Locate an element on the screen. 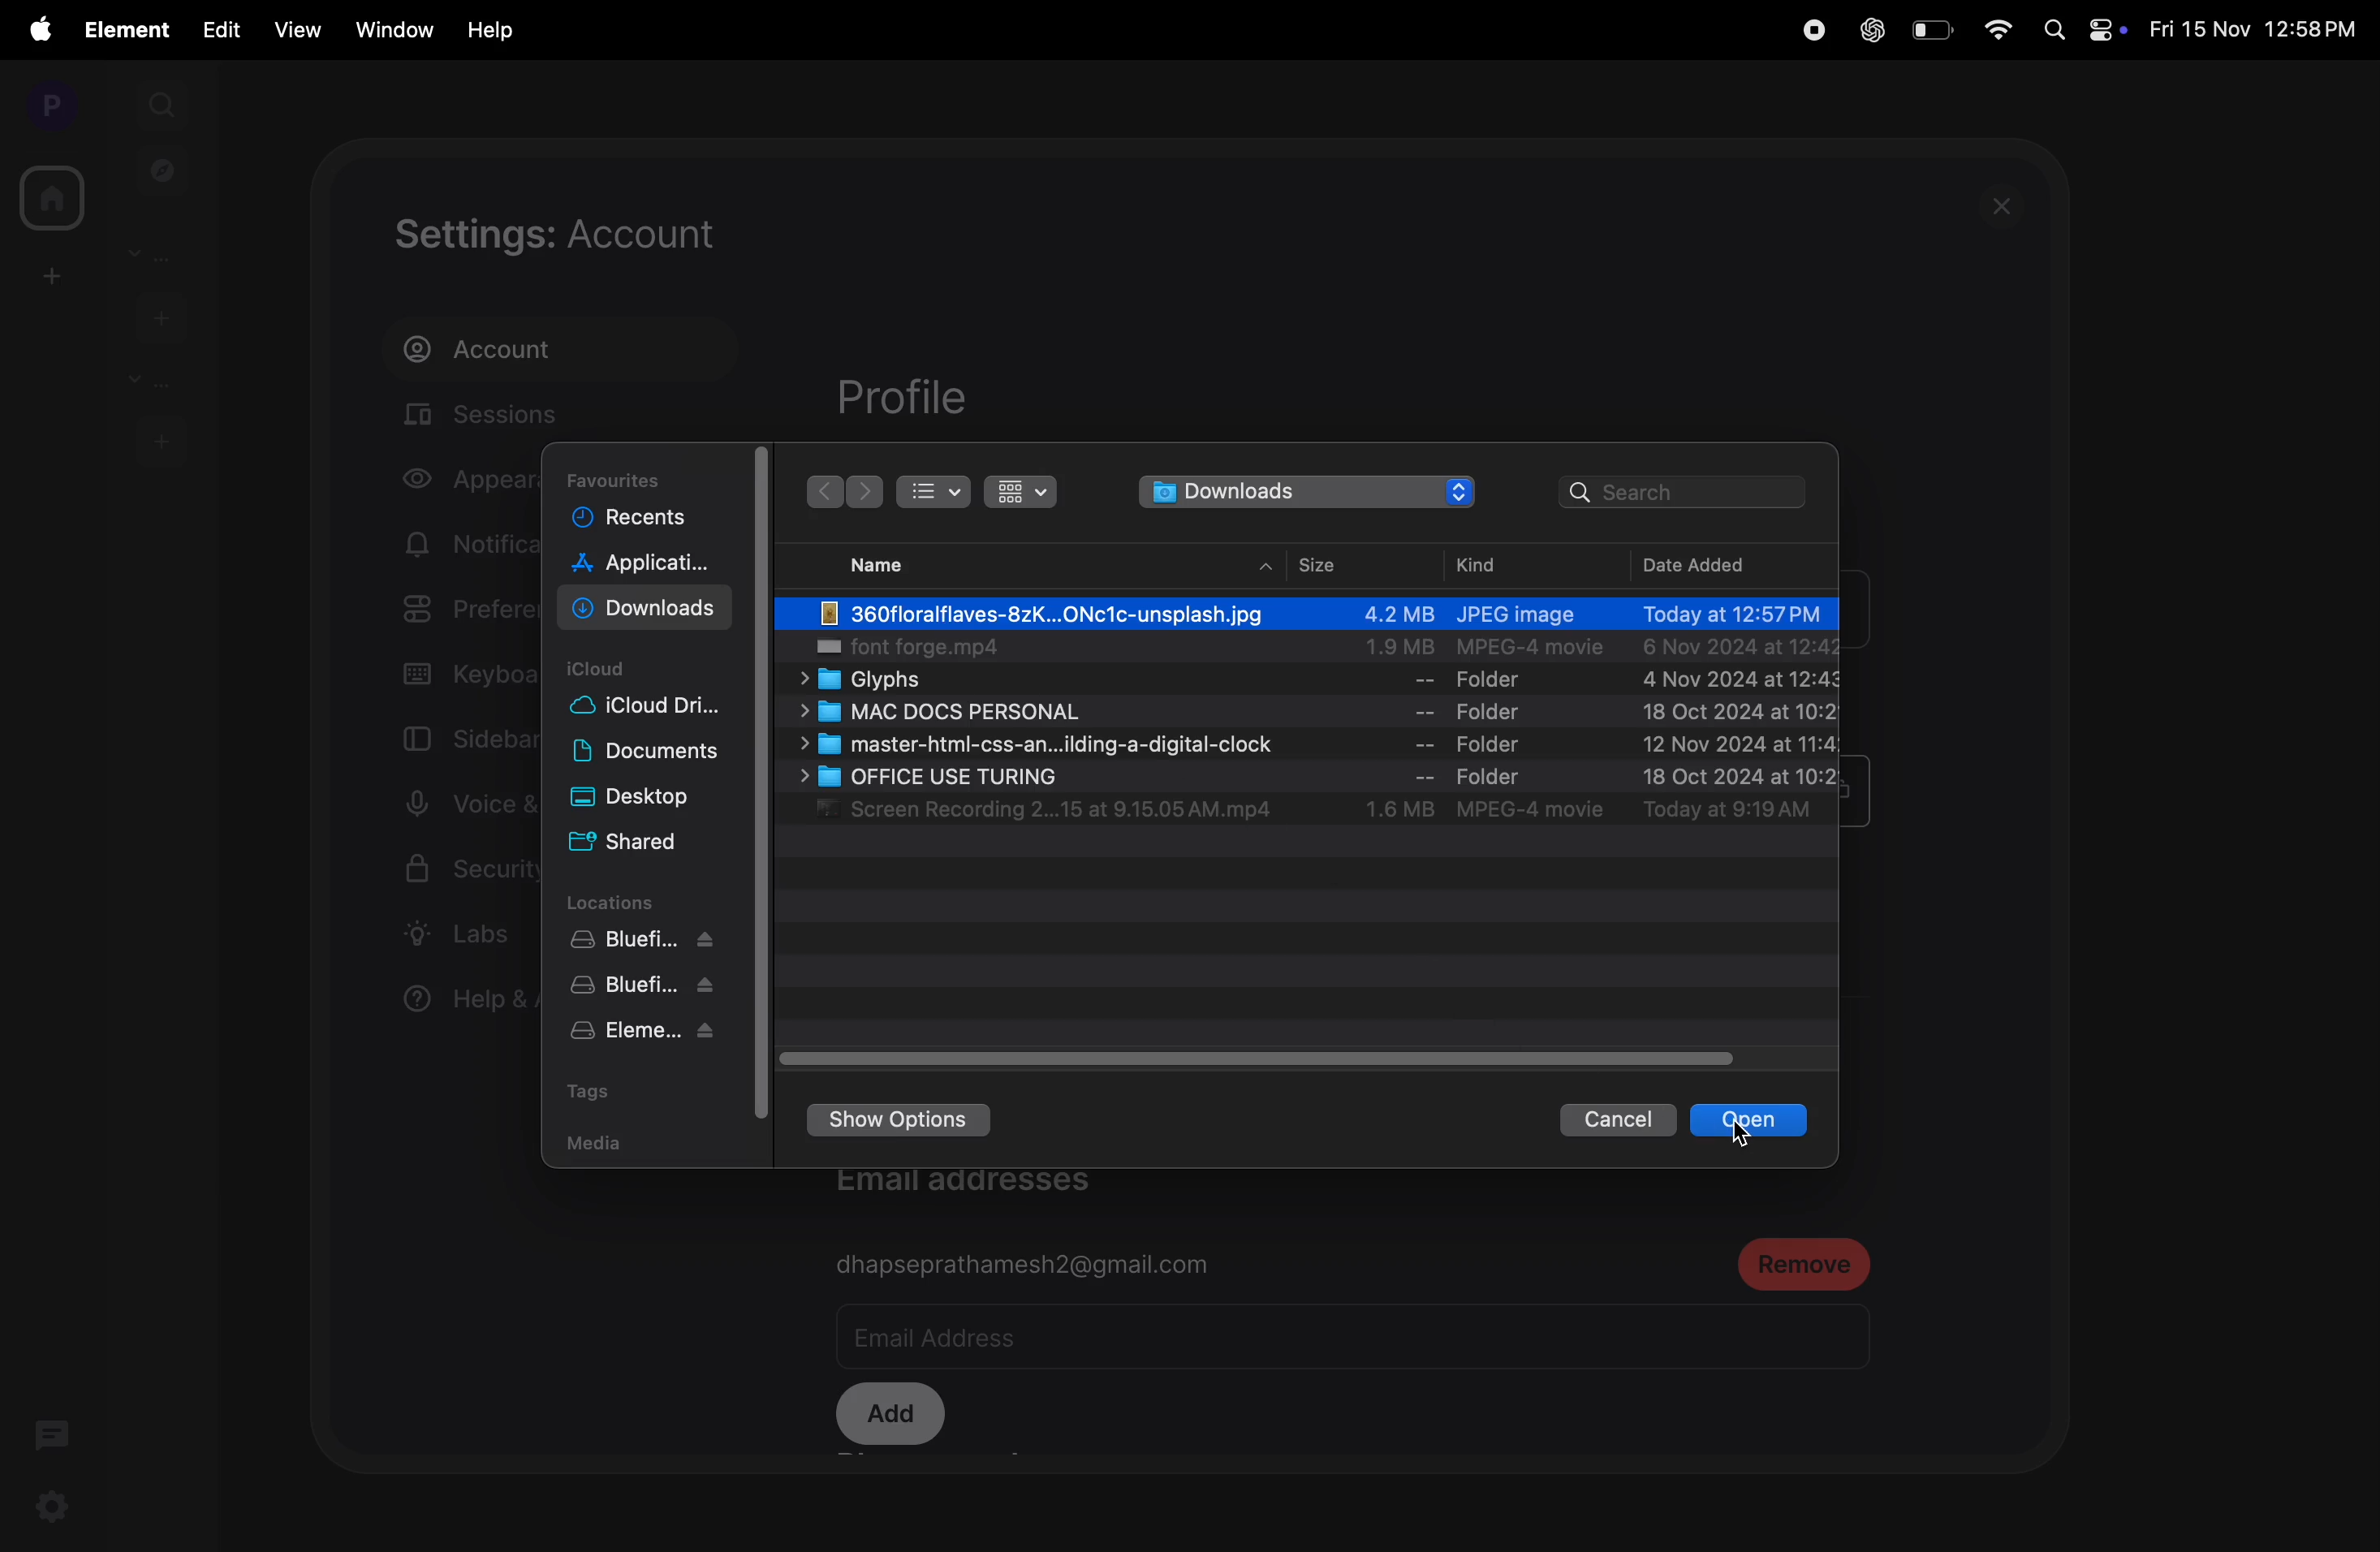  size is located at coordinates (1332, 562).